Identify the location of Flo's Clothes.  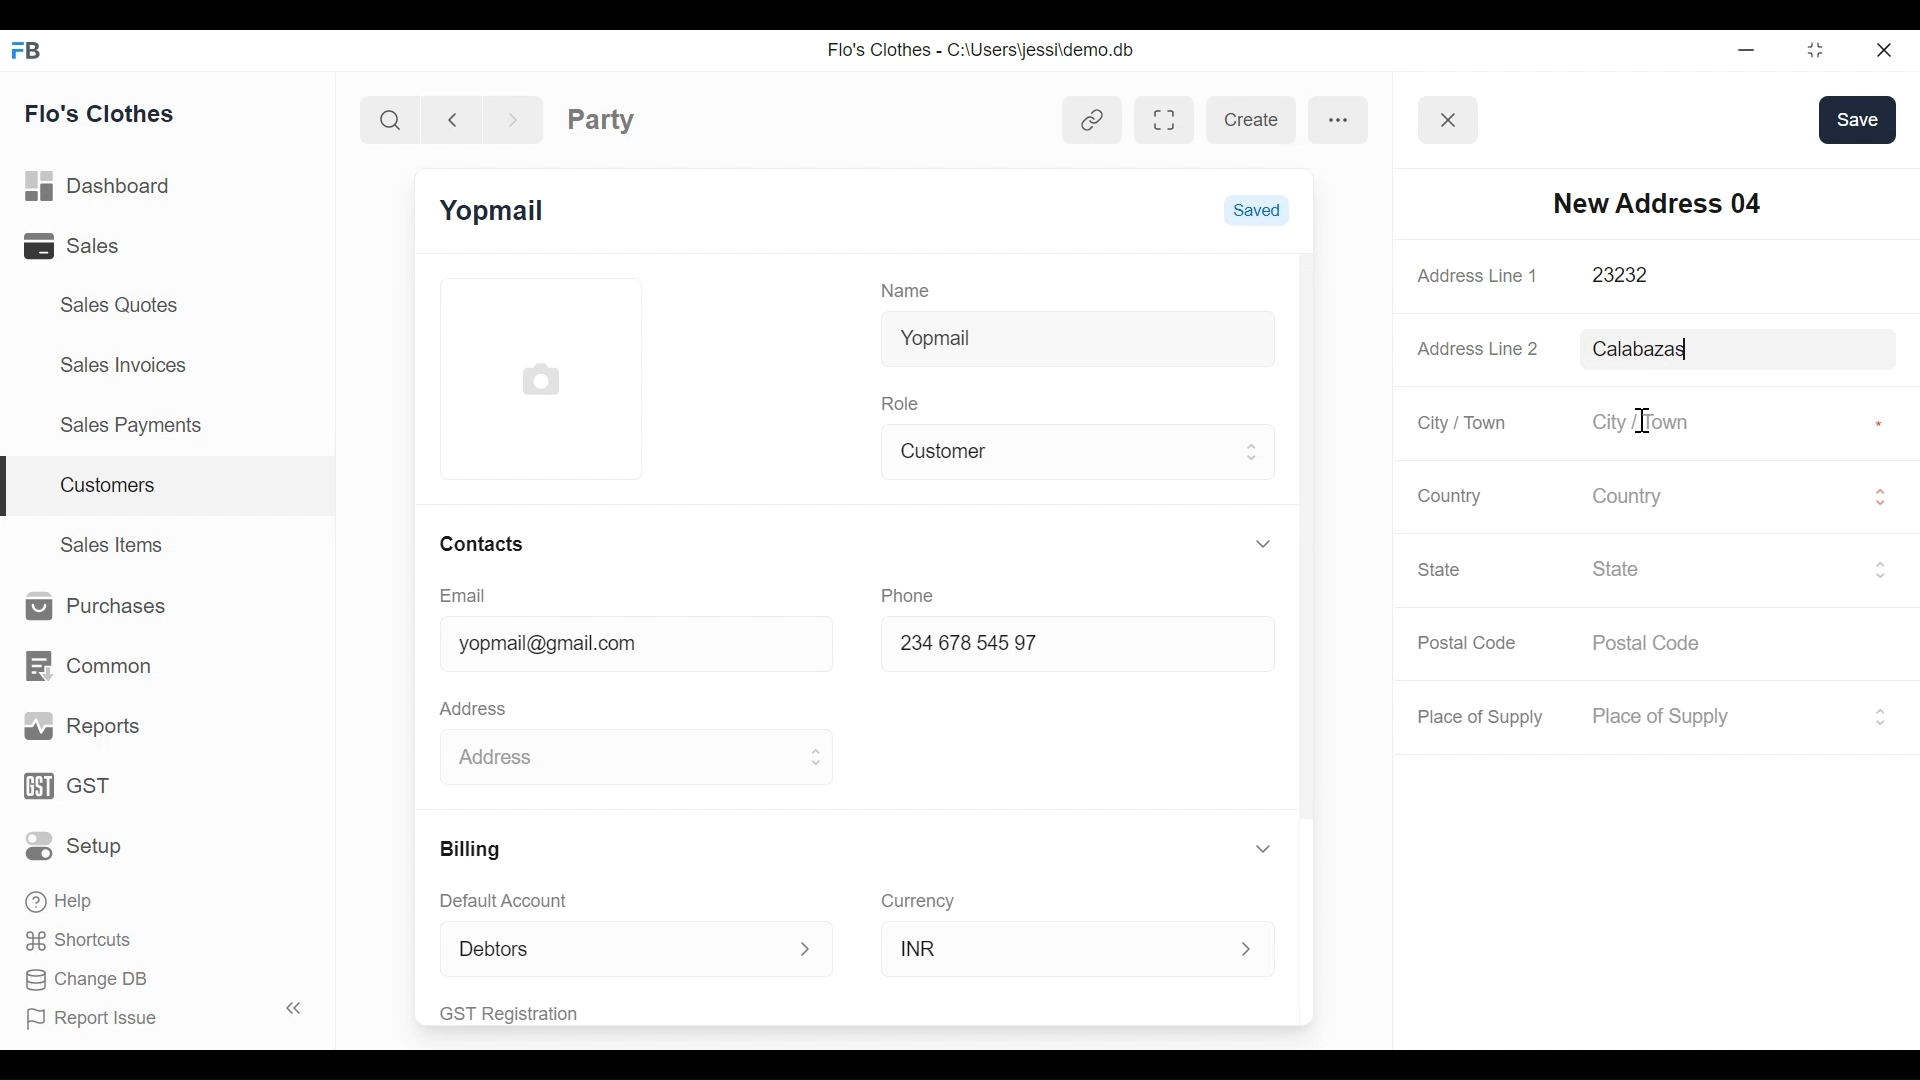
(103, 113).